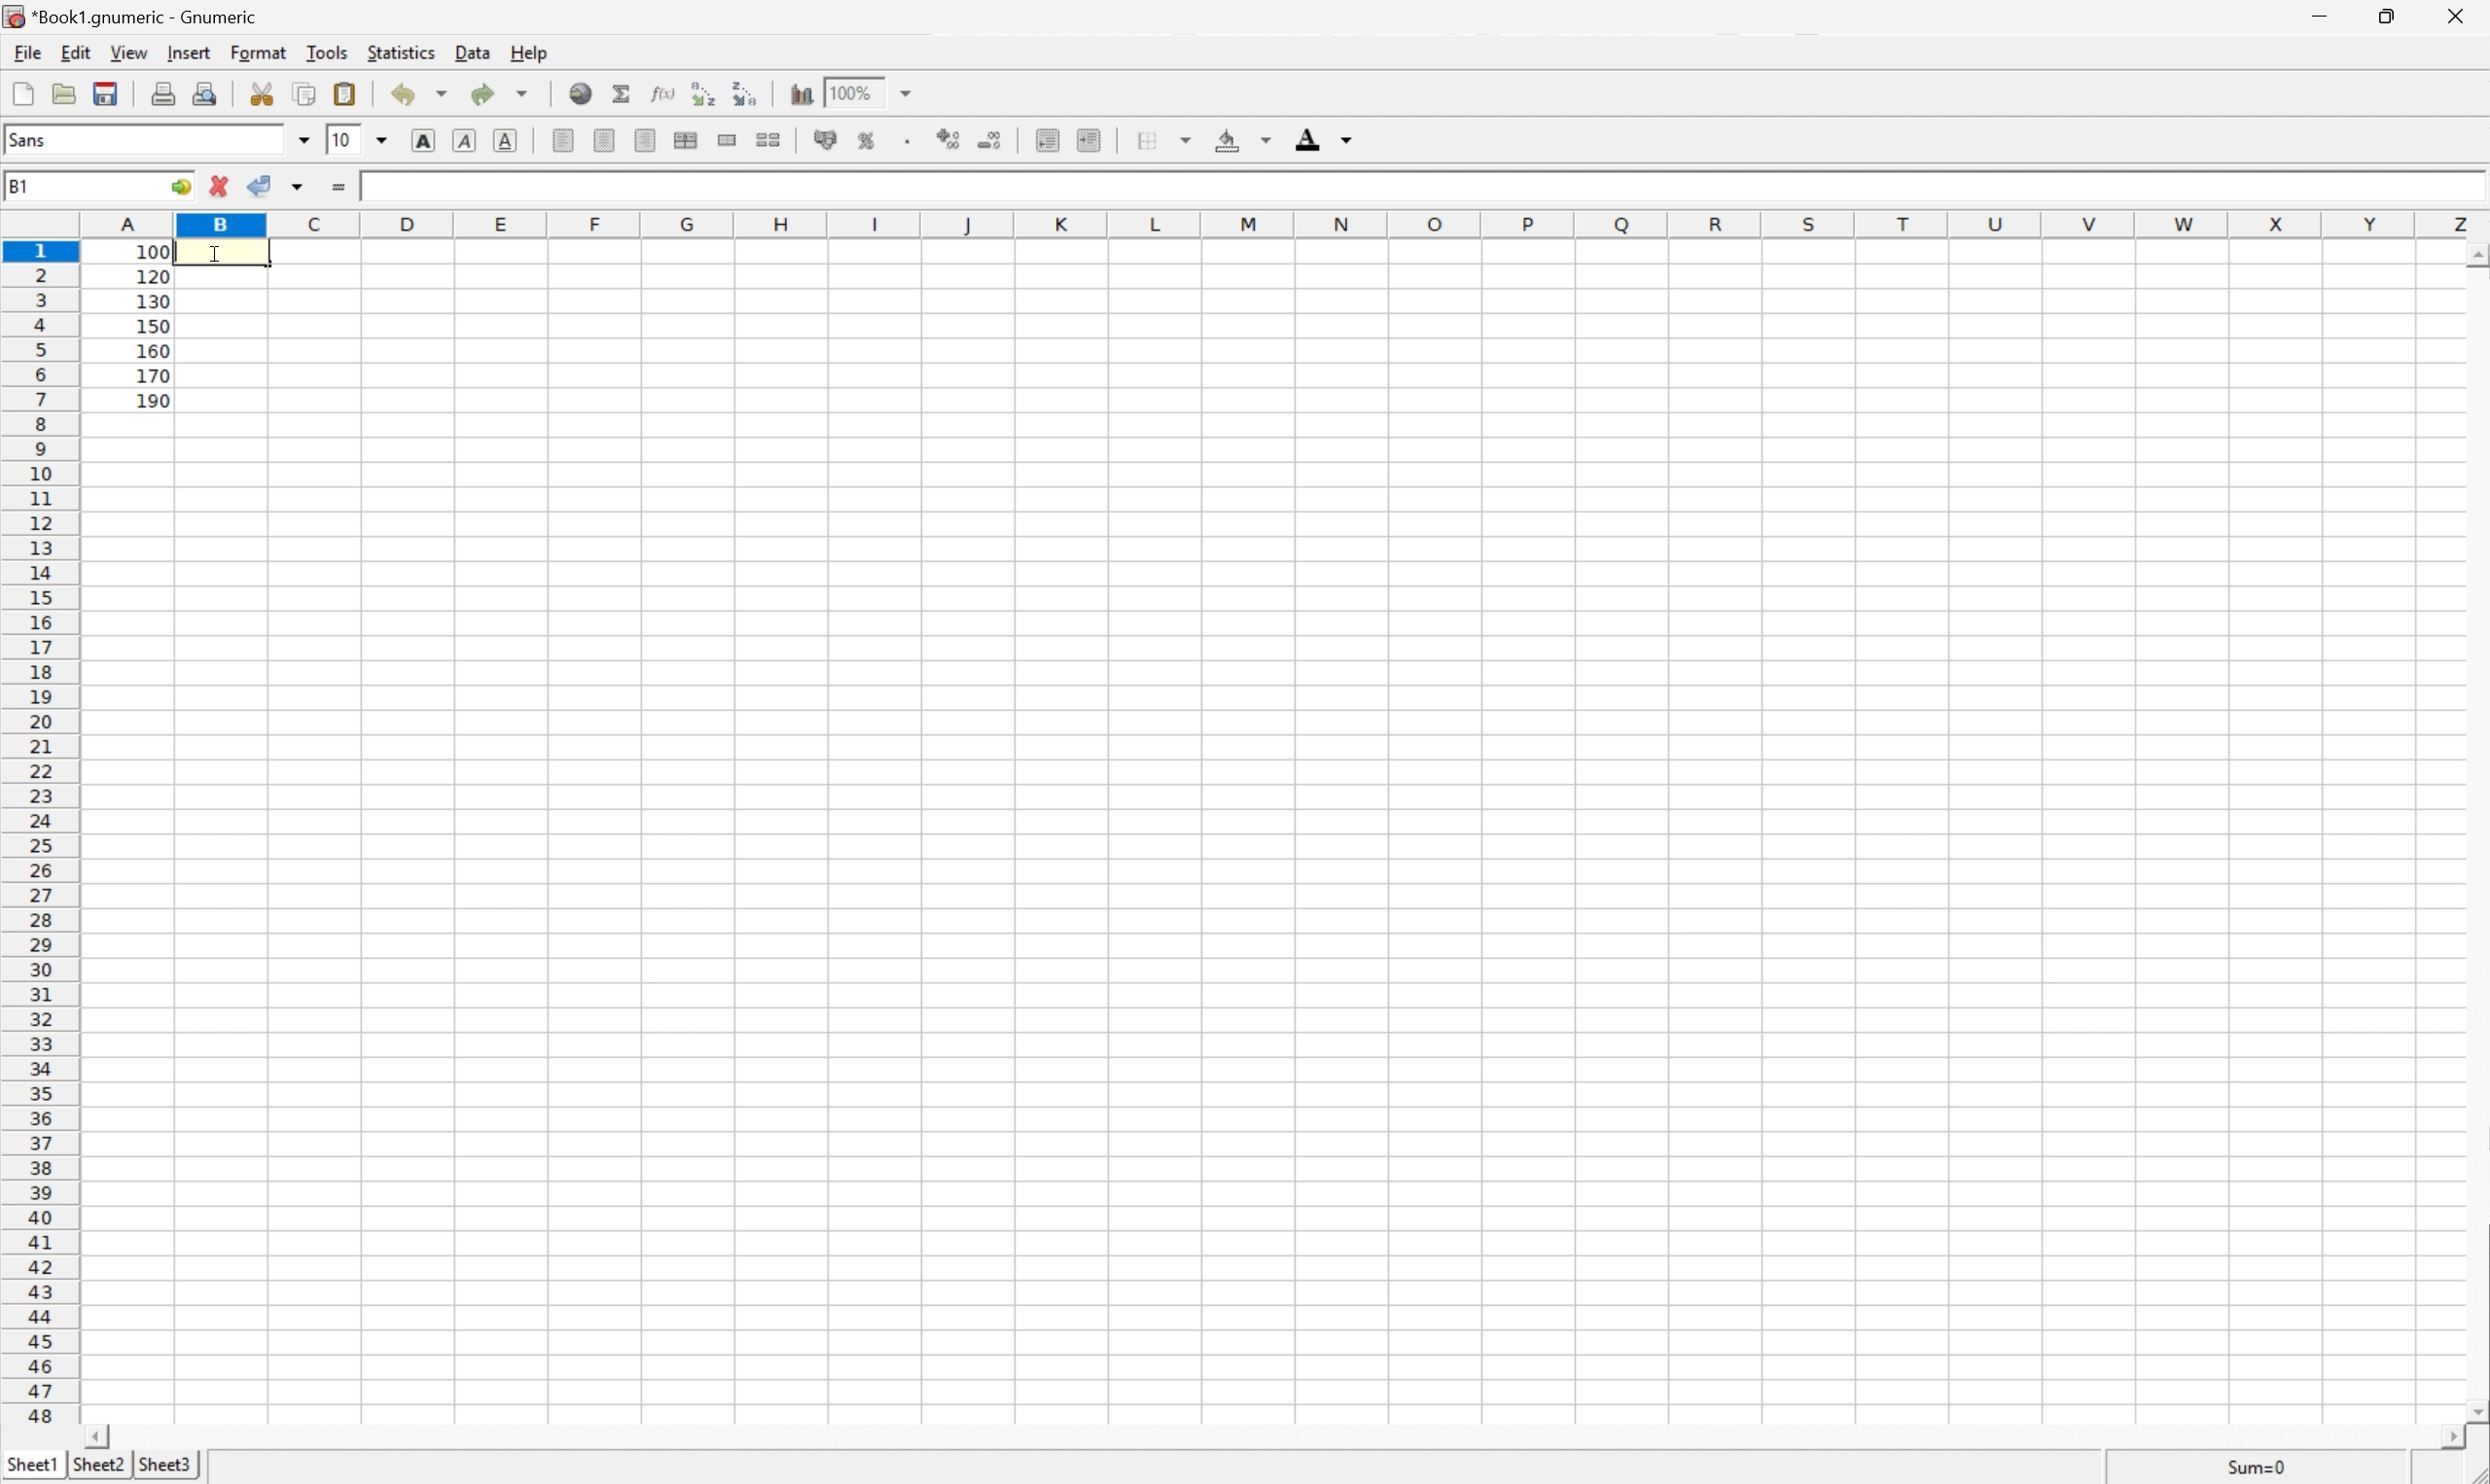  What do you see at coordinates (386, 184) in the screenshot?
I see `100` at bounding box center [386, 184].